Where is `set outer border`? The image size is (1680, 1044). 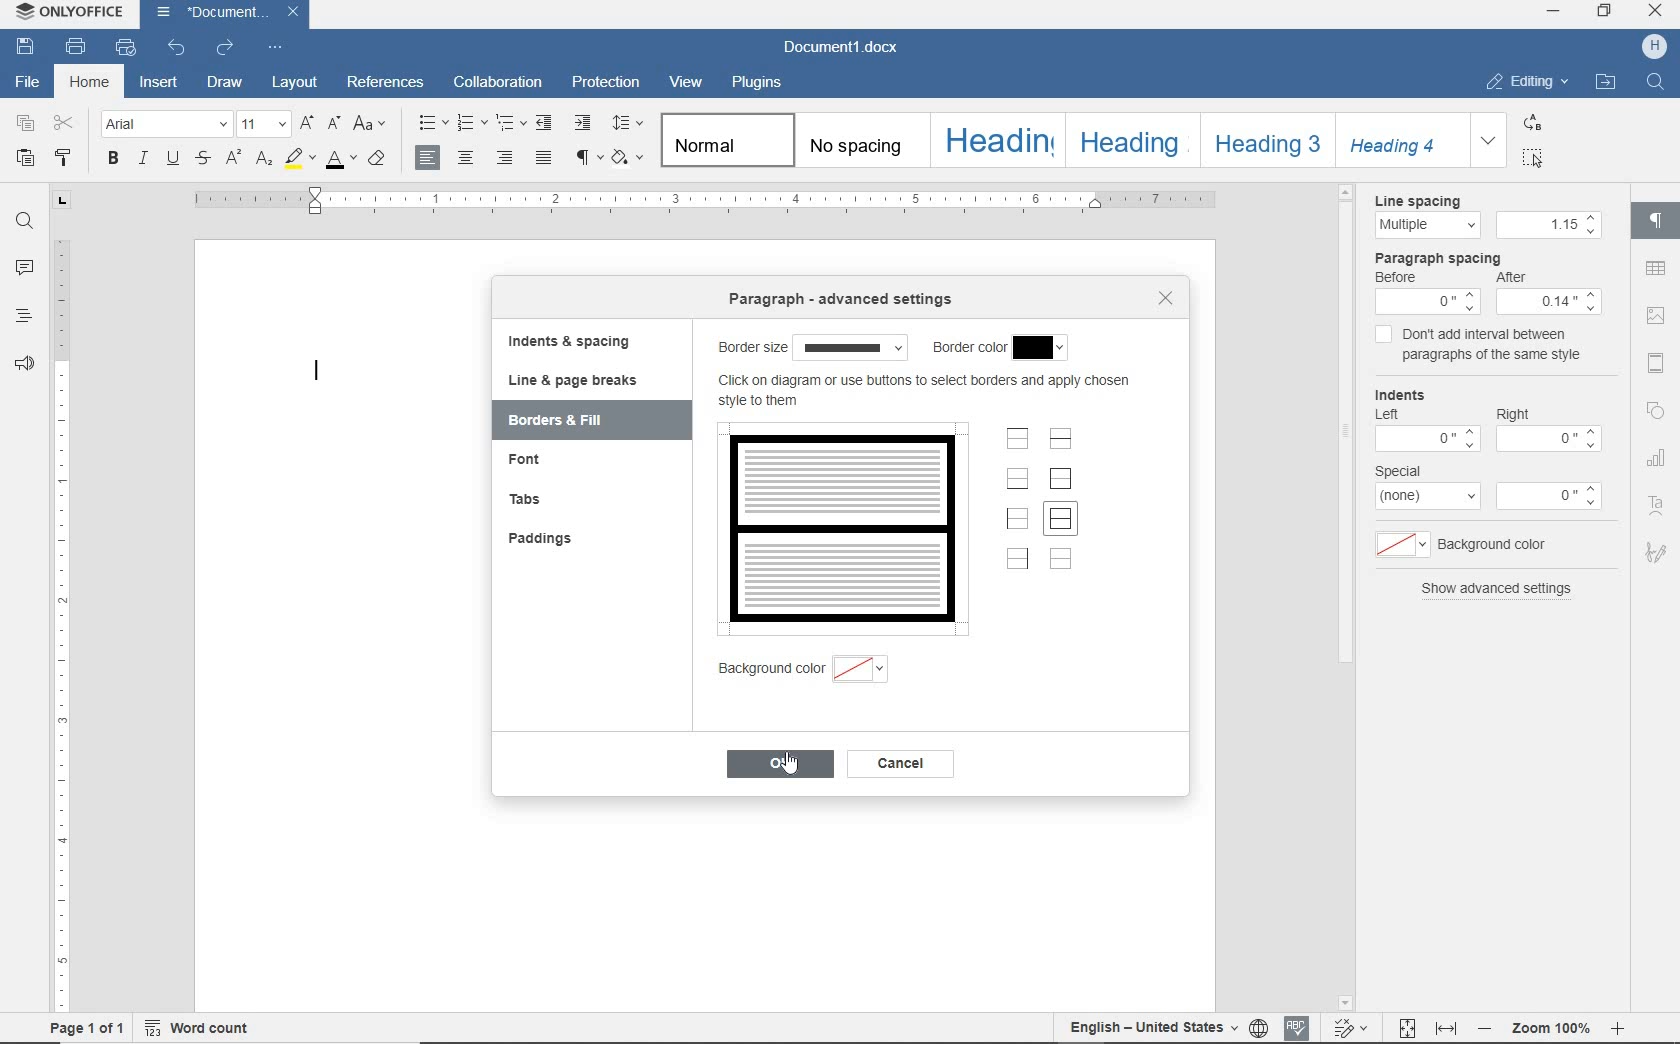 set outer border is located at coordinates (1063, 479).